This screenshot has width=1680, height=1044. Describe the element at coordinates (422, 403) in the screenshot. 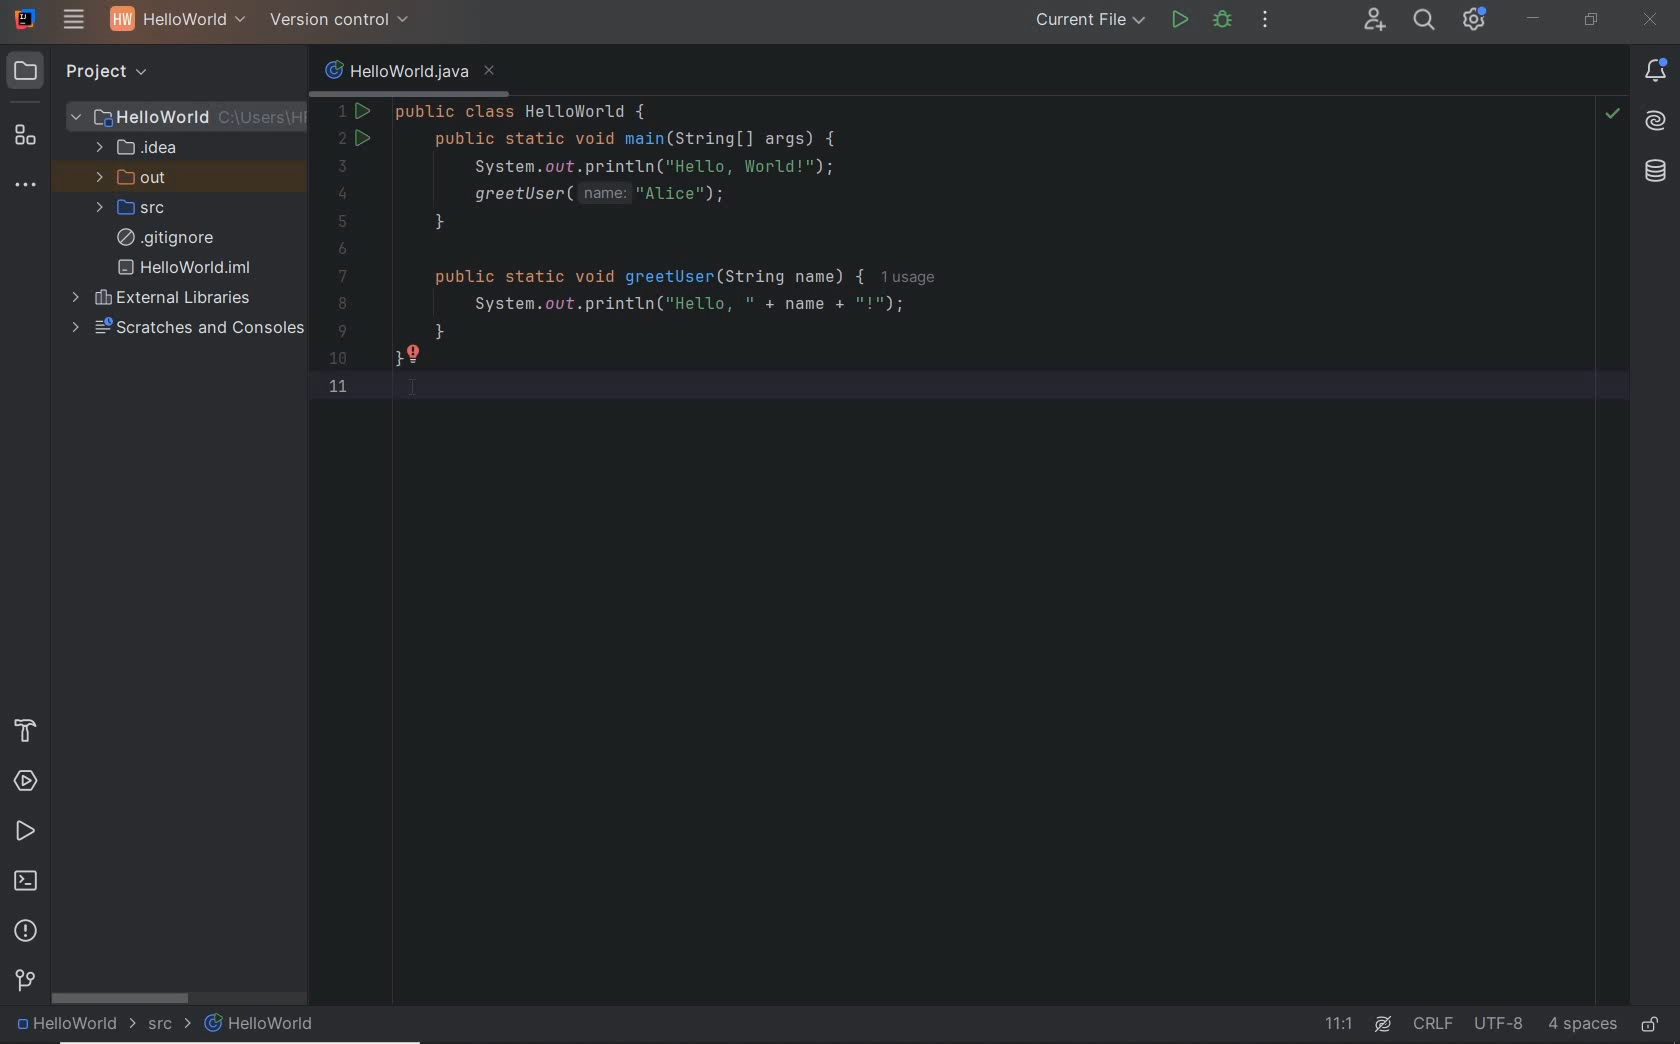

I see `I-beam cursor` at that location.